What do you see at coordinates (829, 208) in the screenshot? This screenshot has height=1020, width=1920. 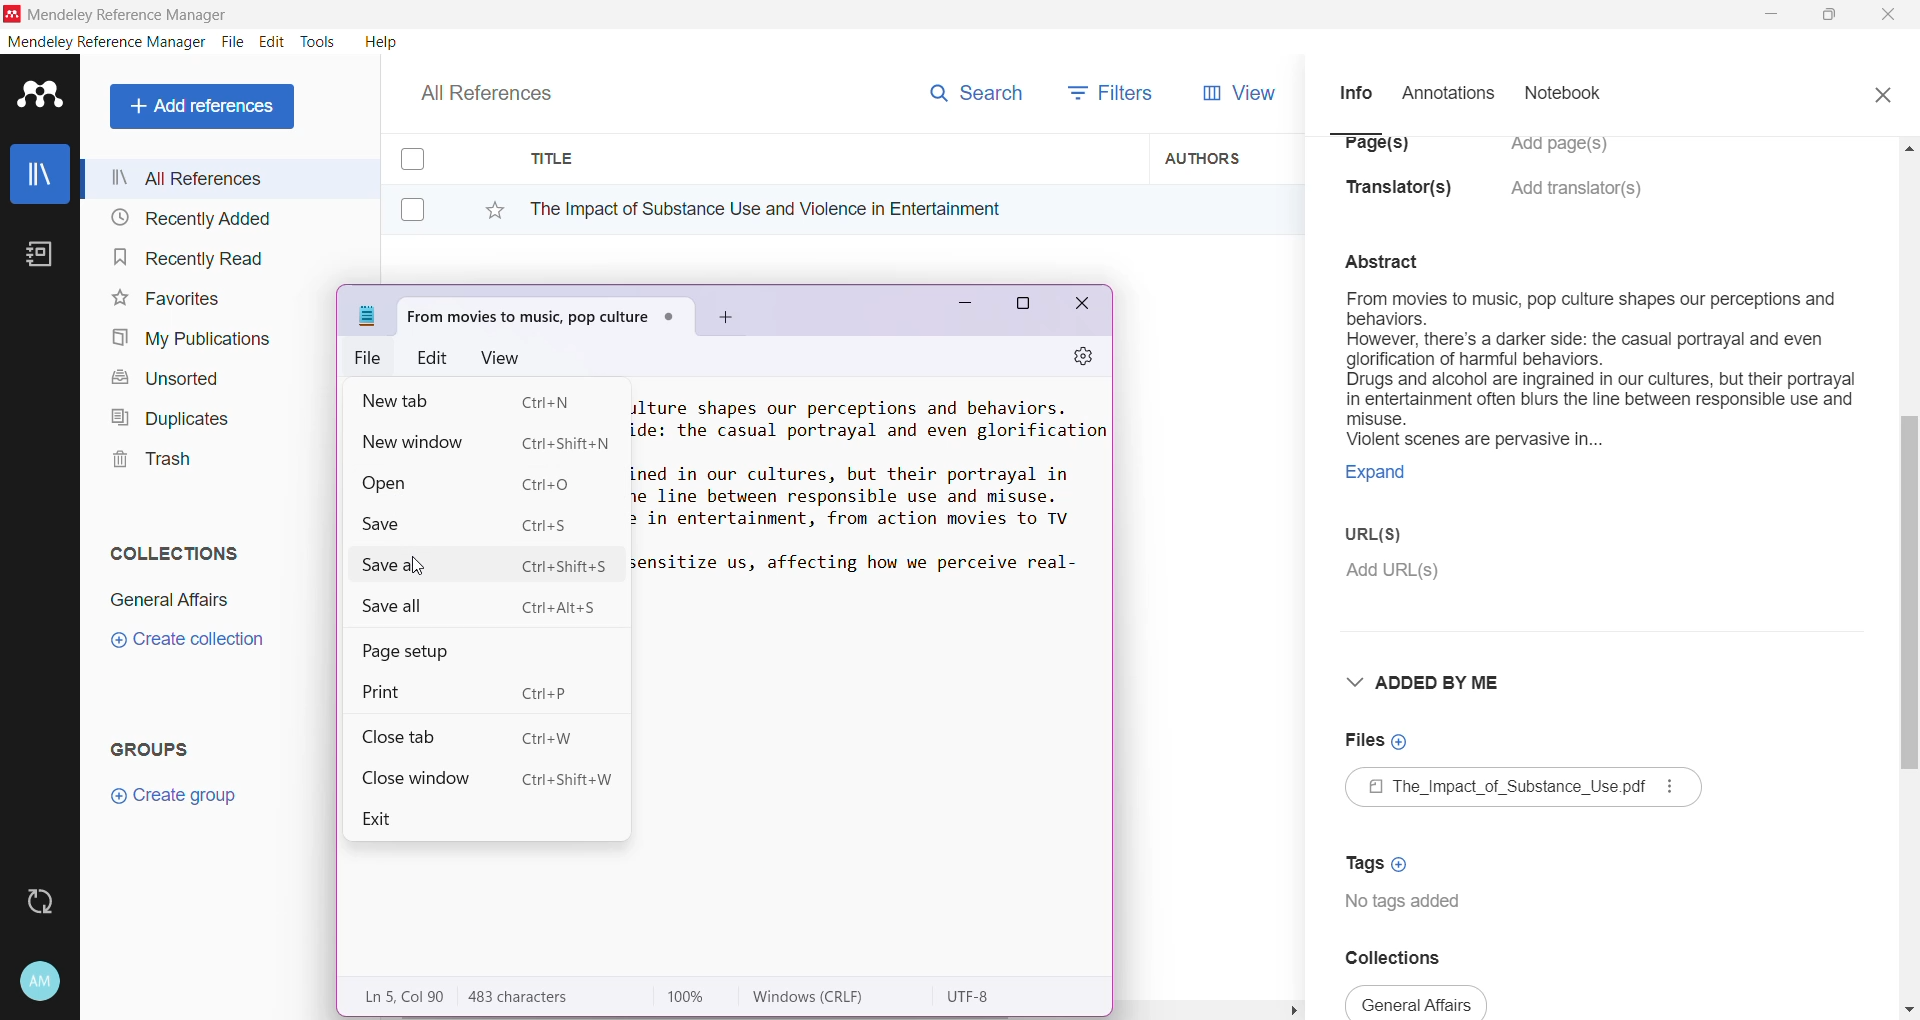 I see `Reference Title` at bounding box center [829, 208].